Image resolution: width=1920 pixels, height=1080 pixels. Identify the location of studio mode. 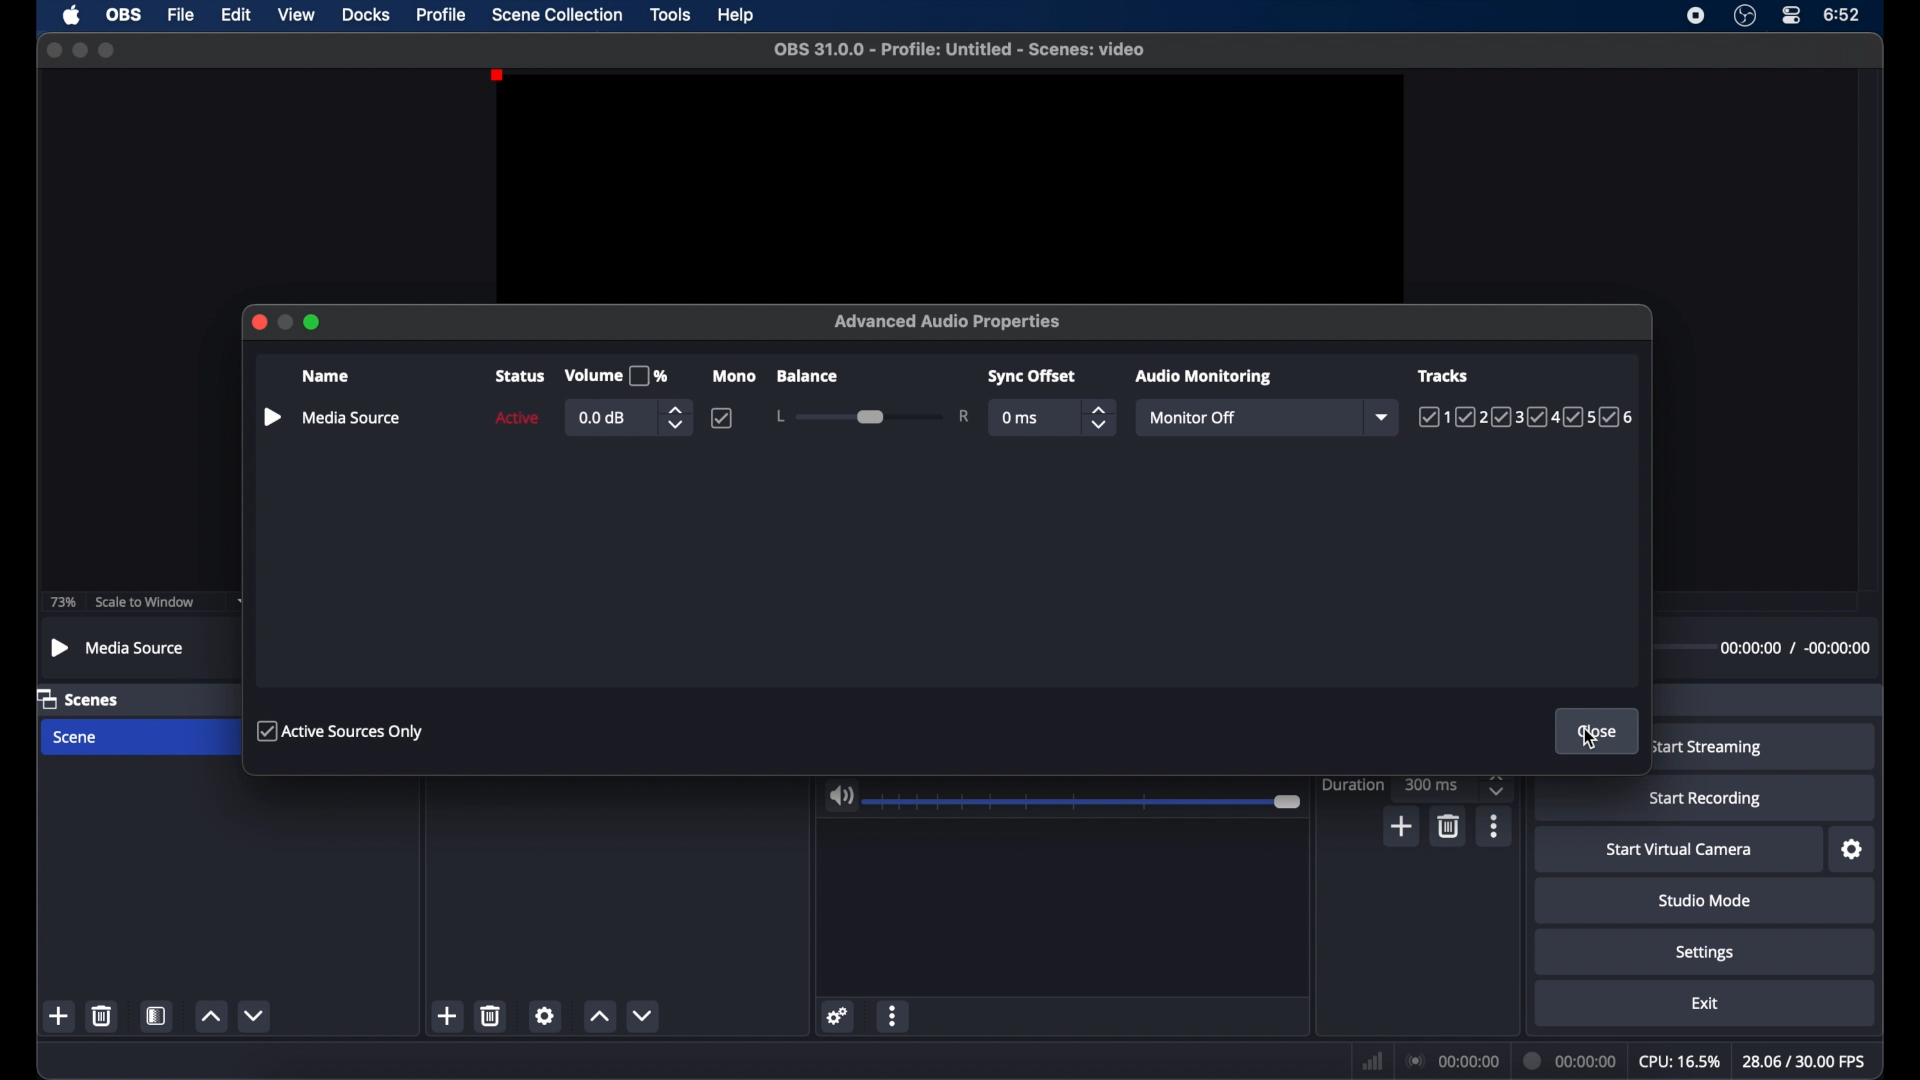
(1704, 901).